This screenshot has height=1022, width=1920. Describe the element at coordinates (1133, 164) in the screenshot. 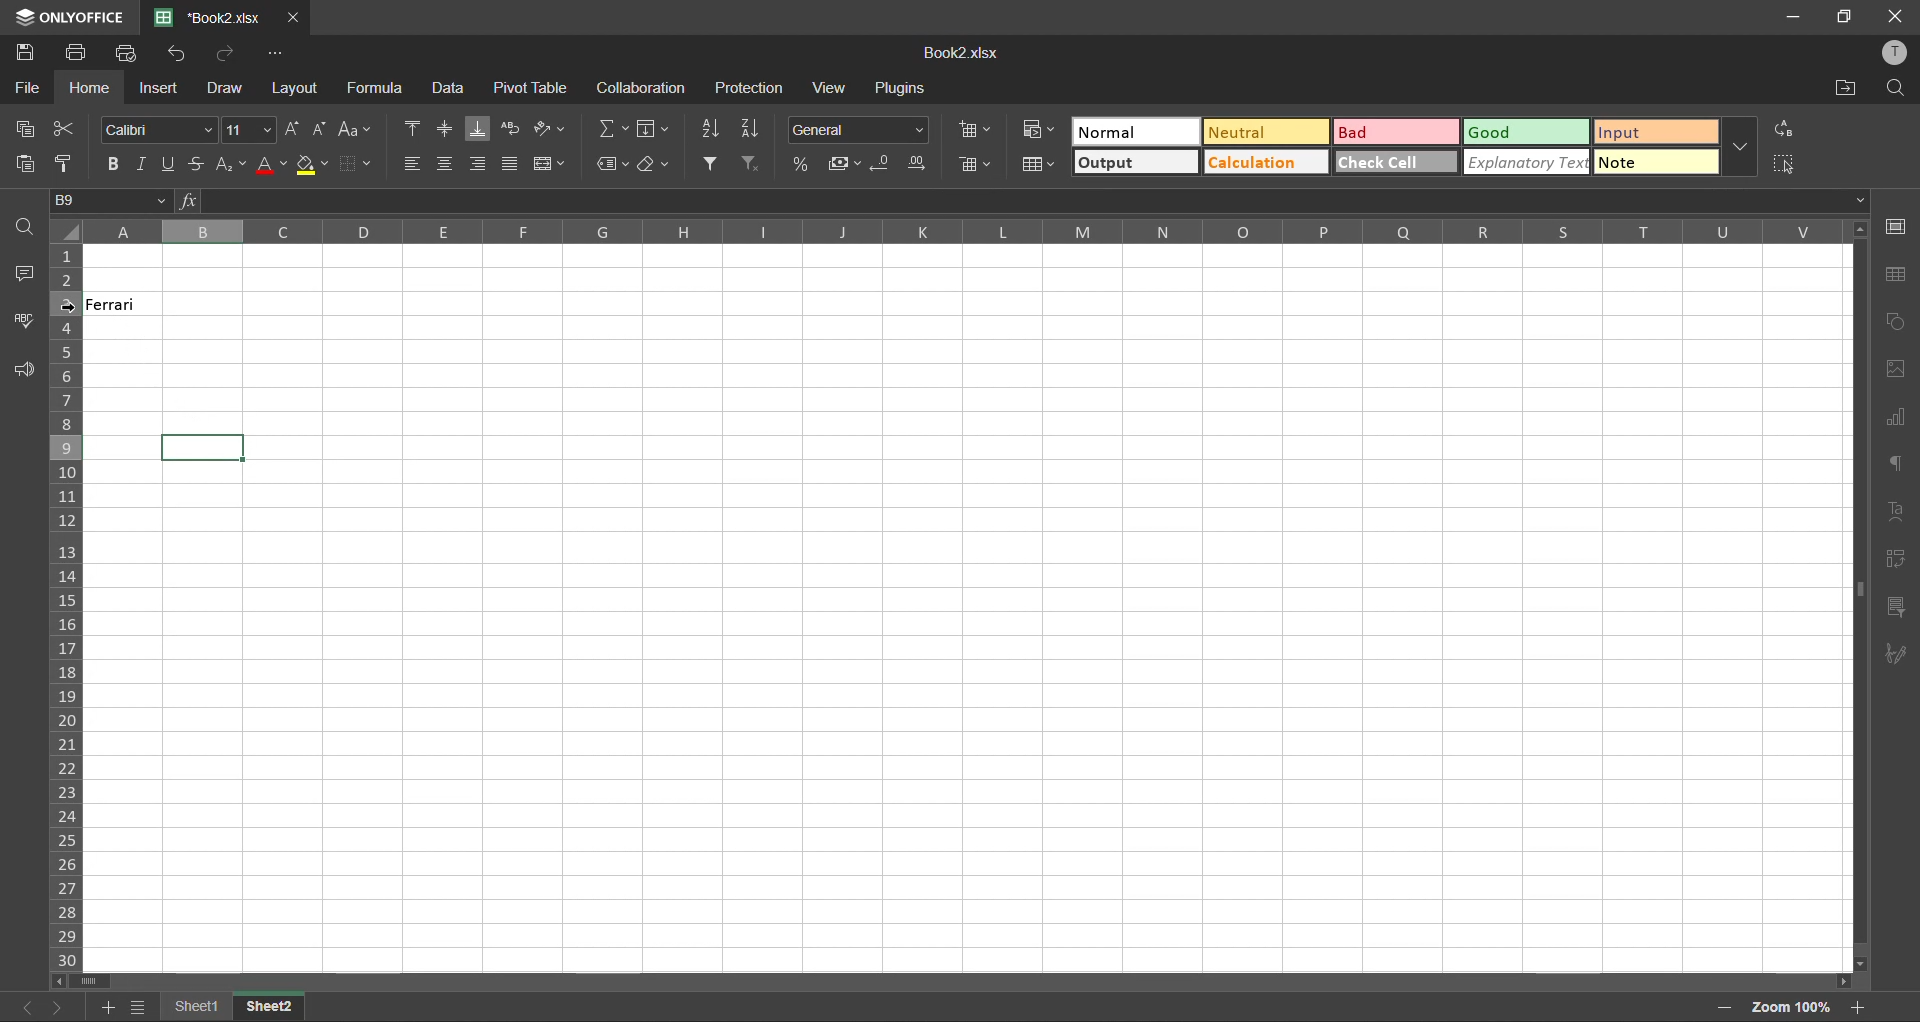

I see `output` at that location.